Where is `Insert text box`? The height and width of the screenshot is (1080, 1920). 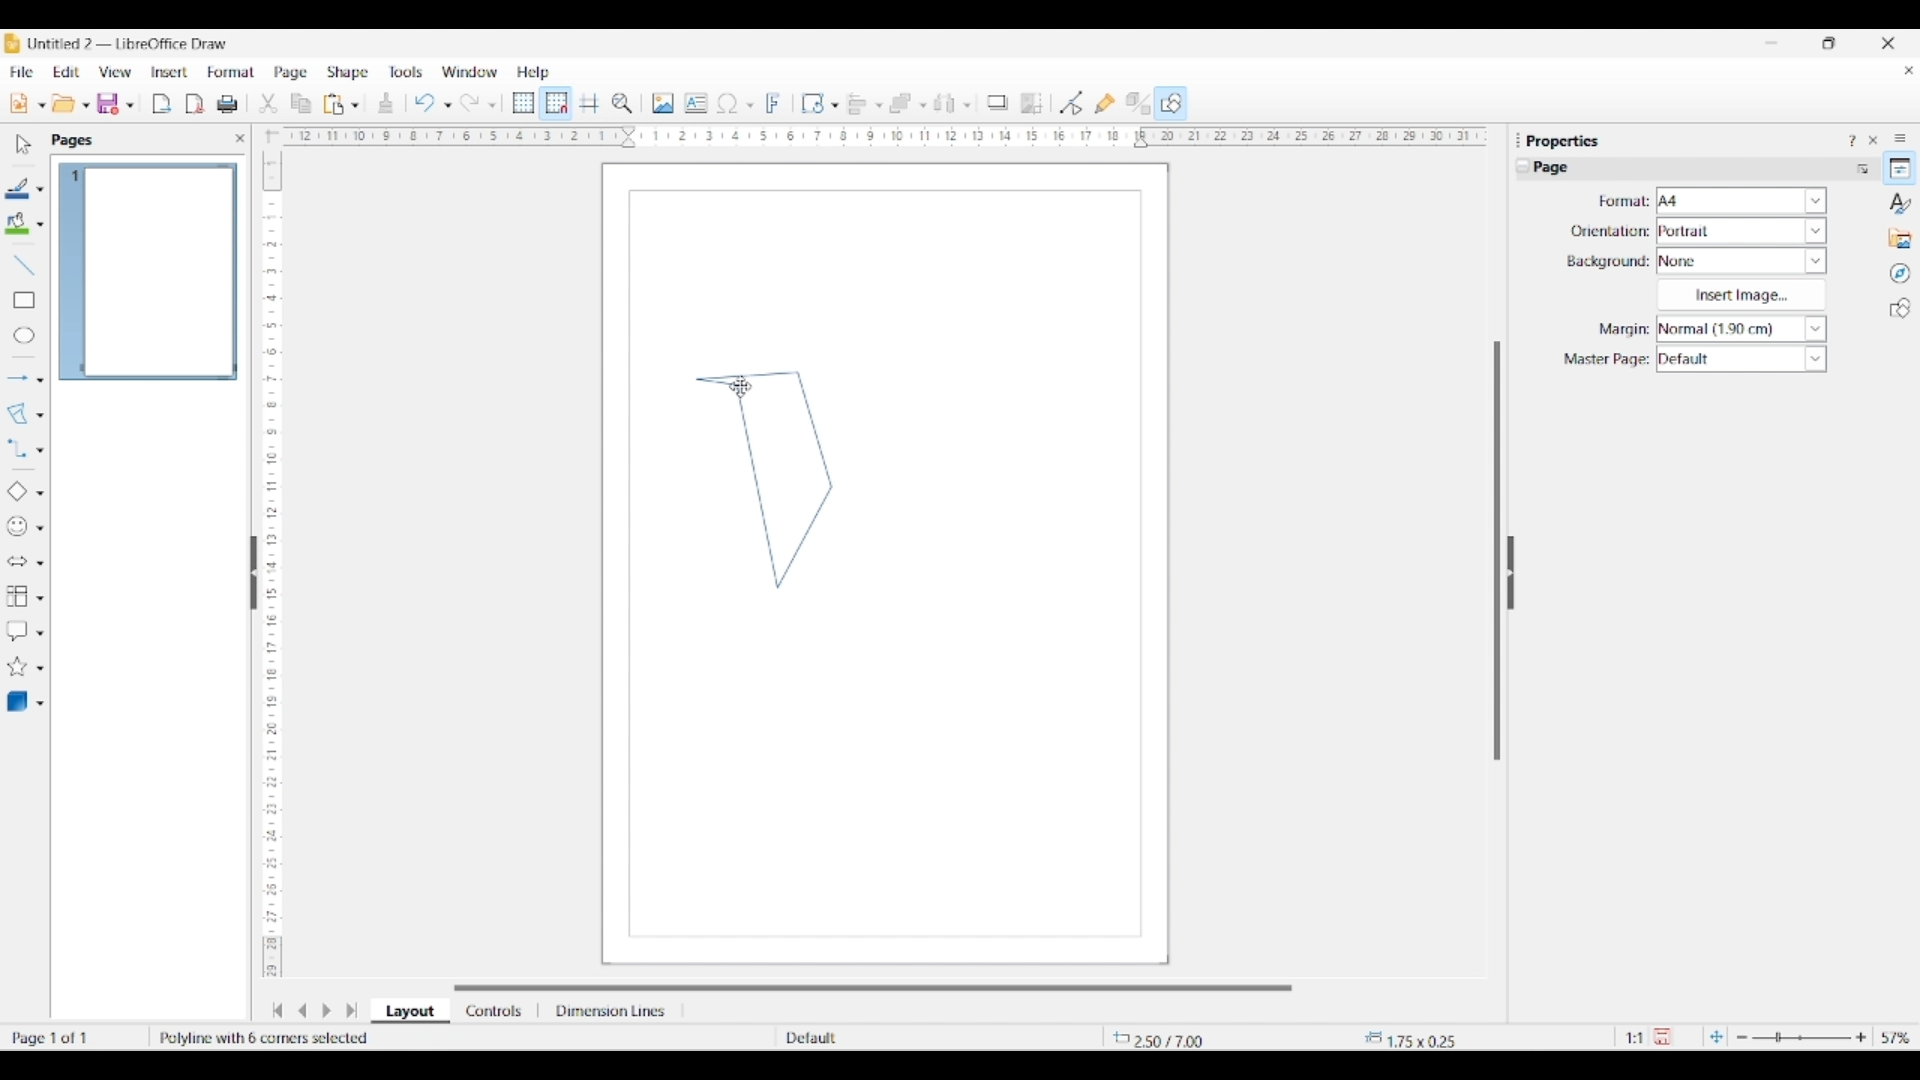 Insert text box is located at coordinates (696, 103).